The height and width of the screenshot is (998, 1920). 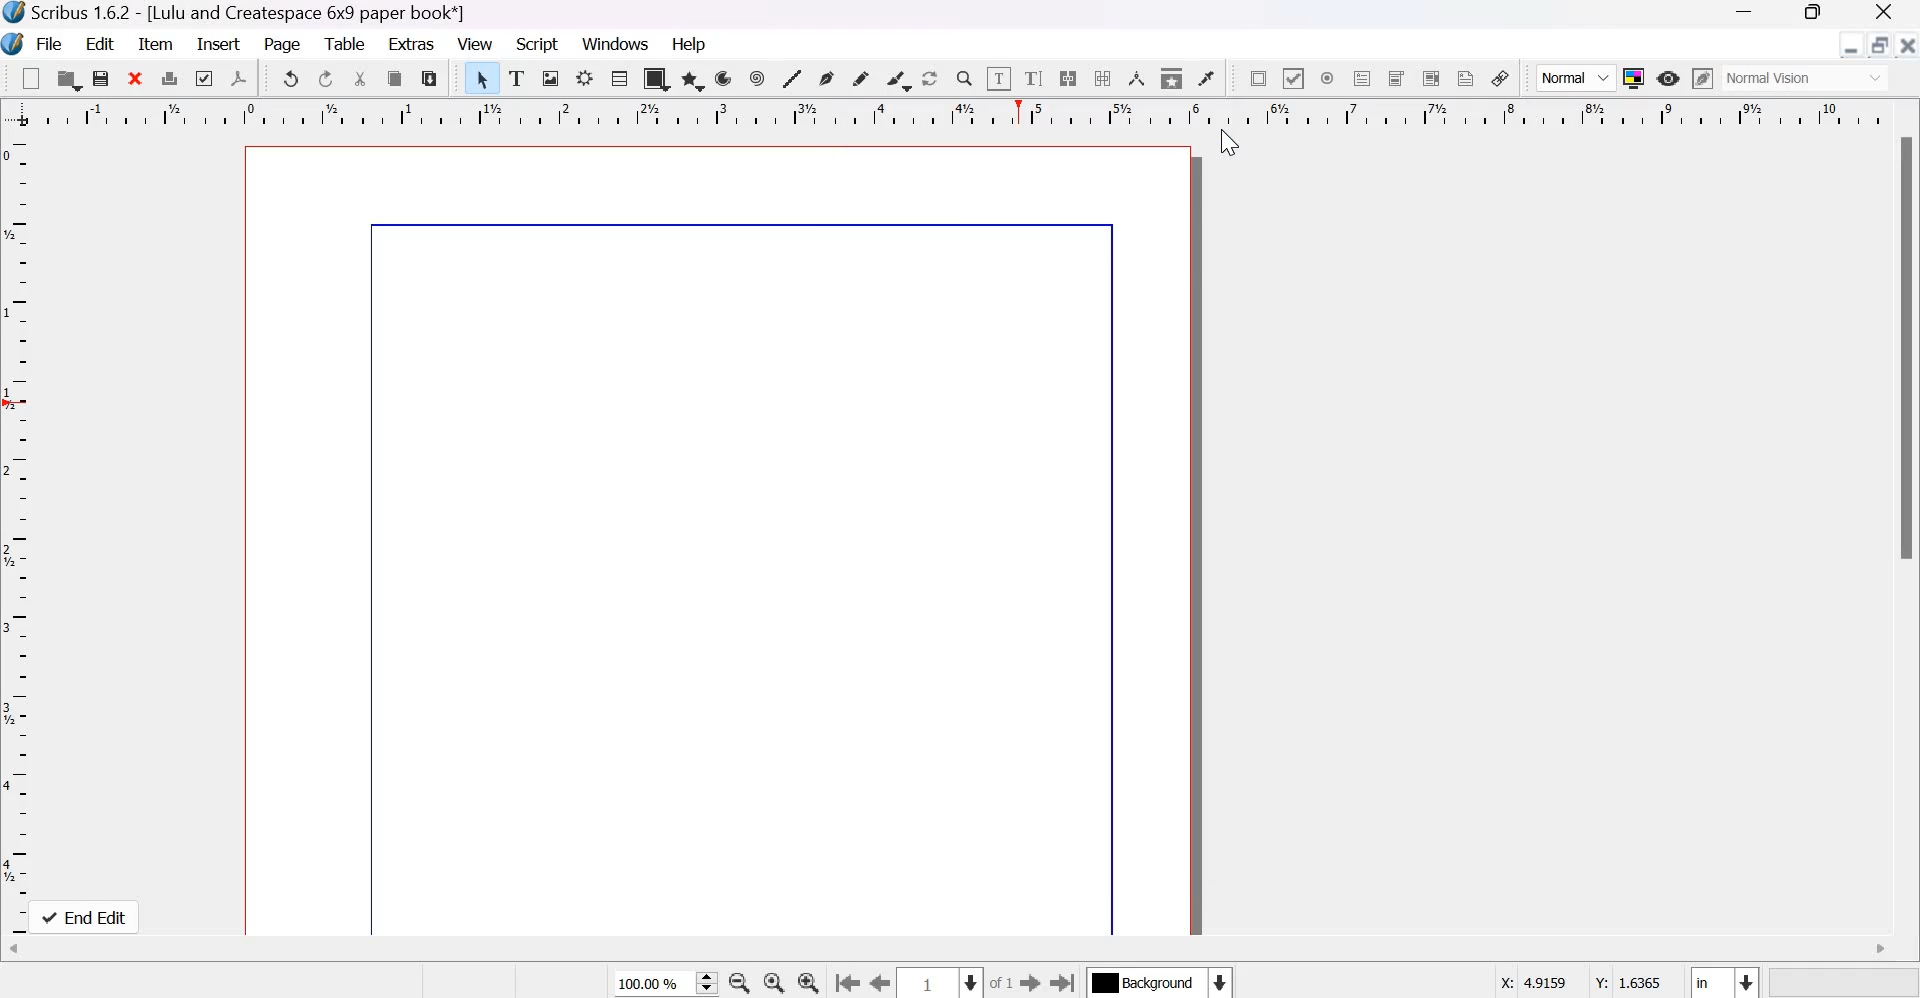 What do you see at coordinates (31, 77) in the screenshot?
I see `New` at bounding box center [31, 77].